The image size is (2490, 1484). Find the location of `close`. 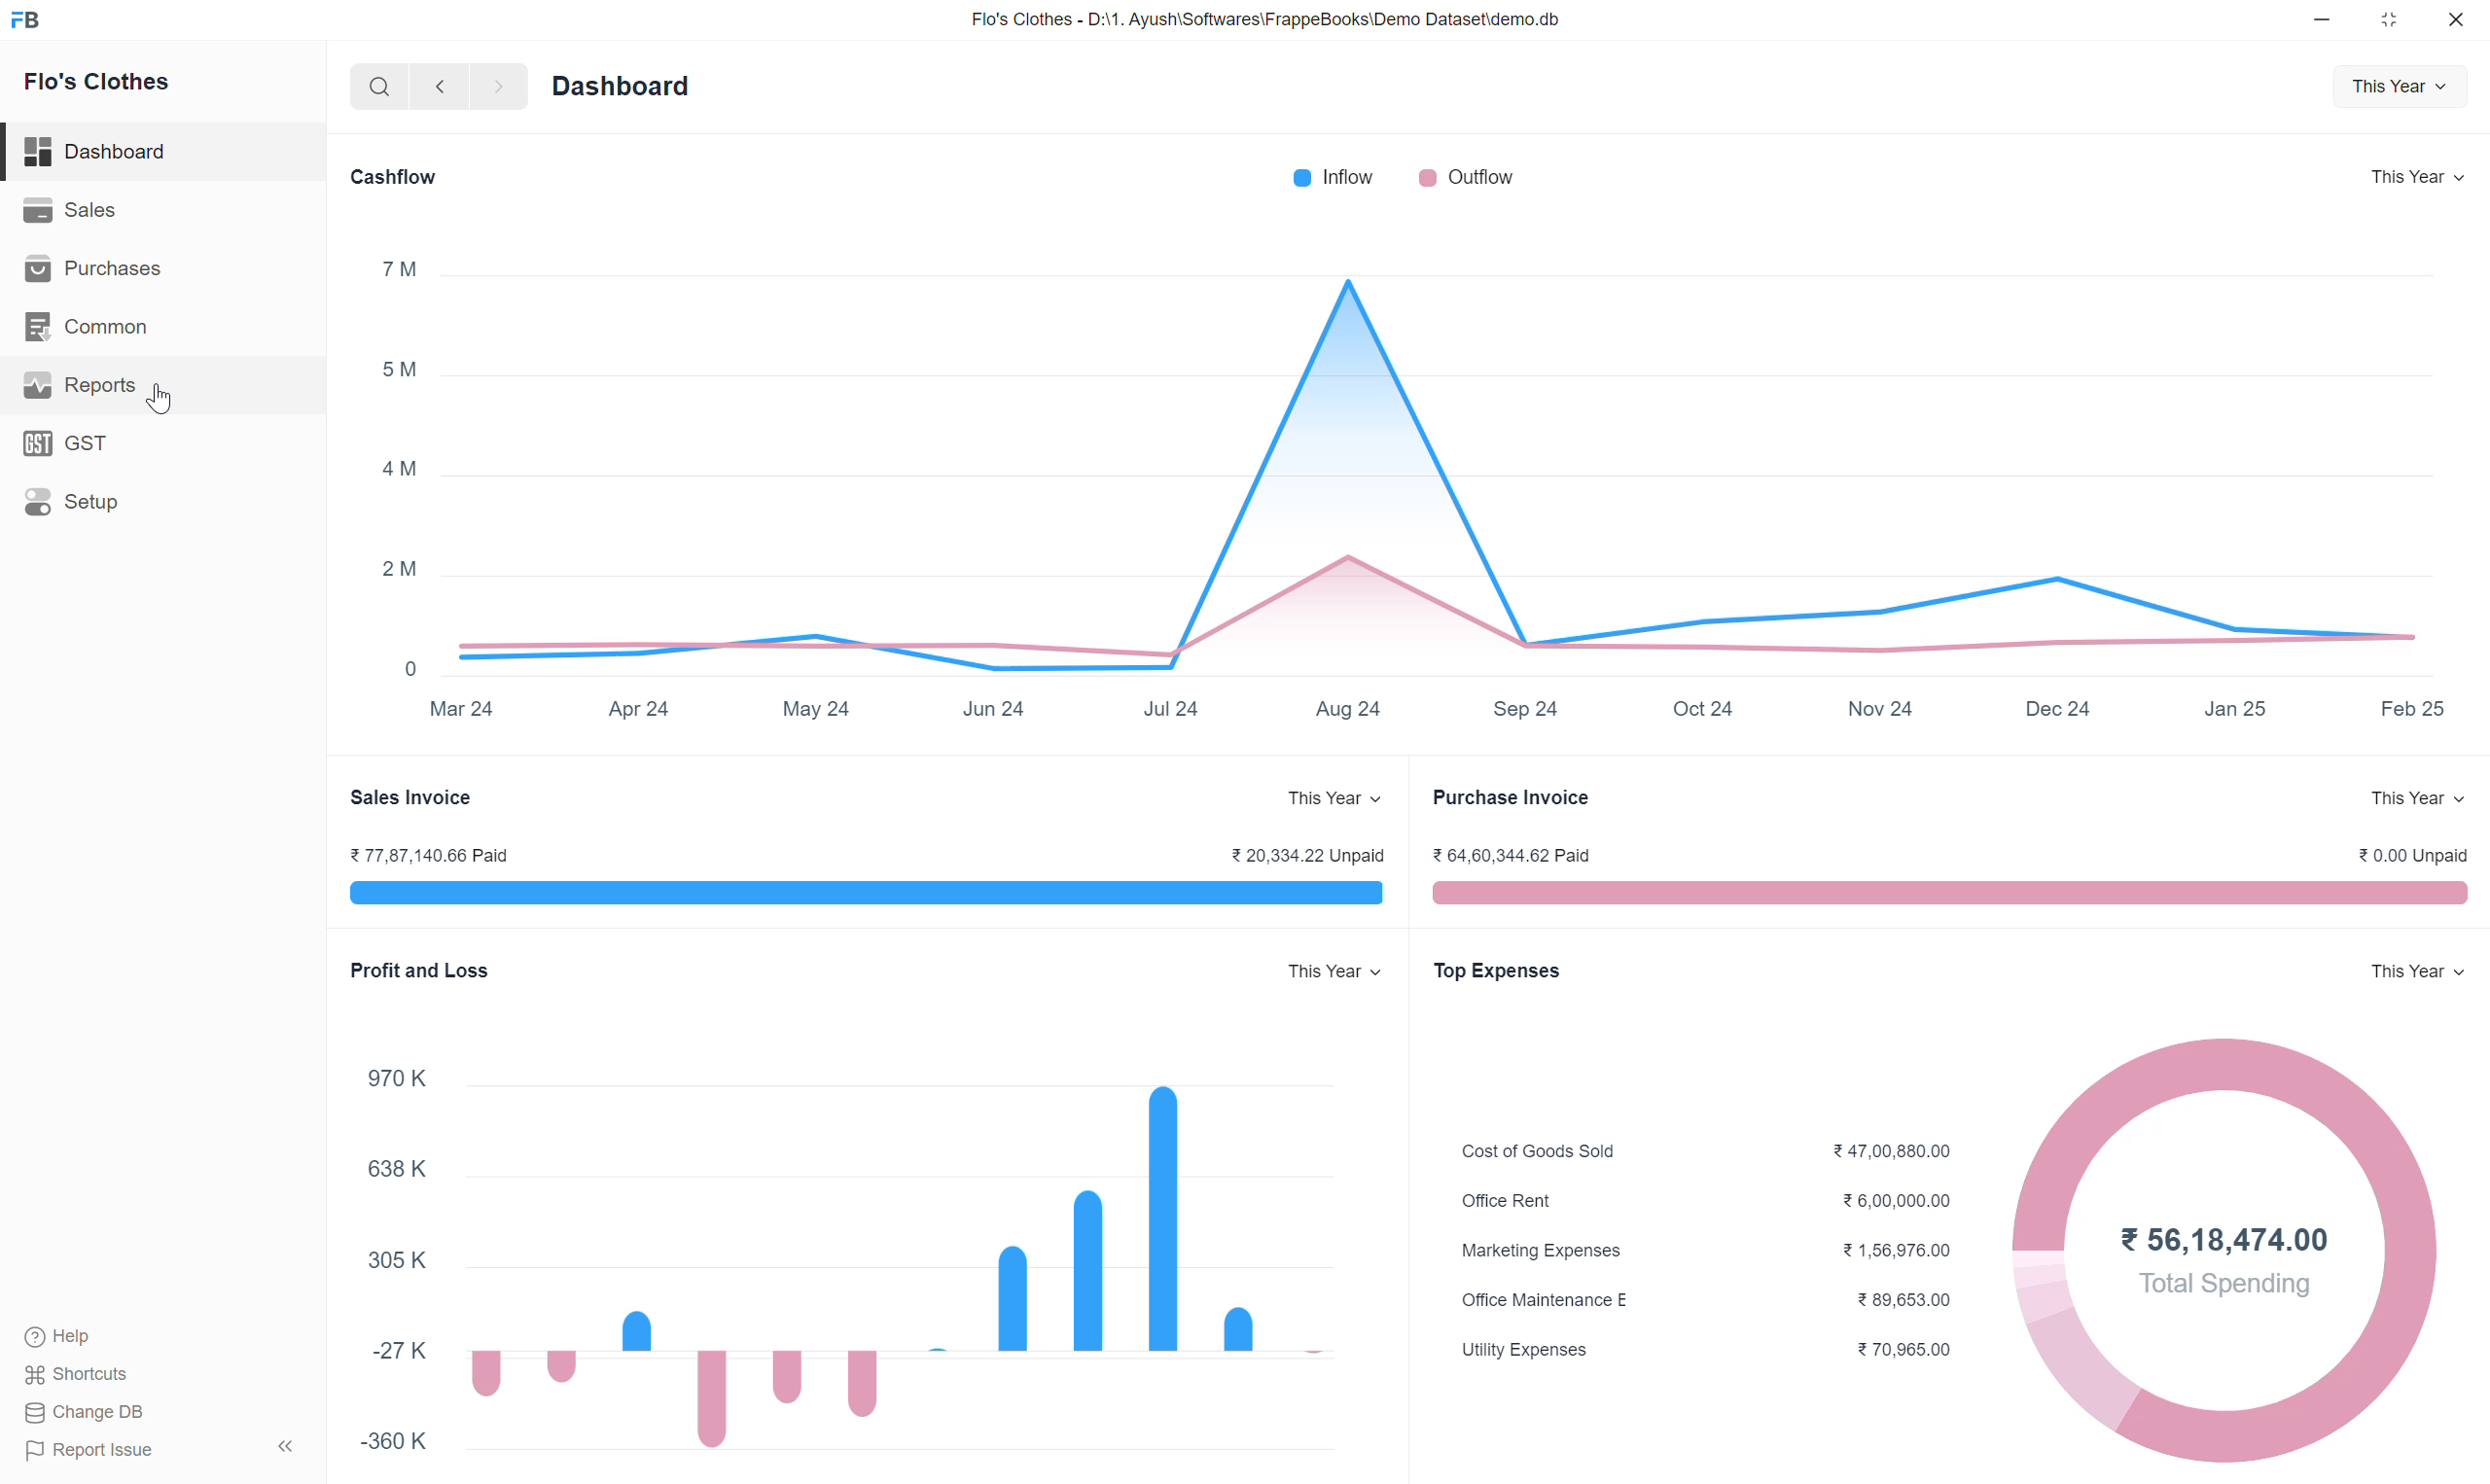

close is located at coordinates (2459, 20).